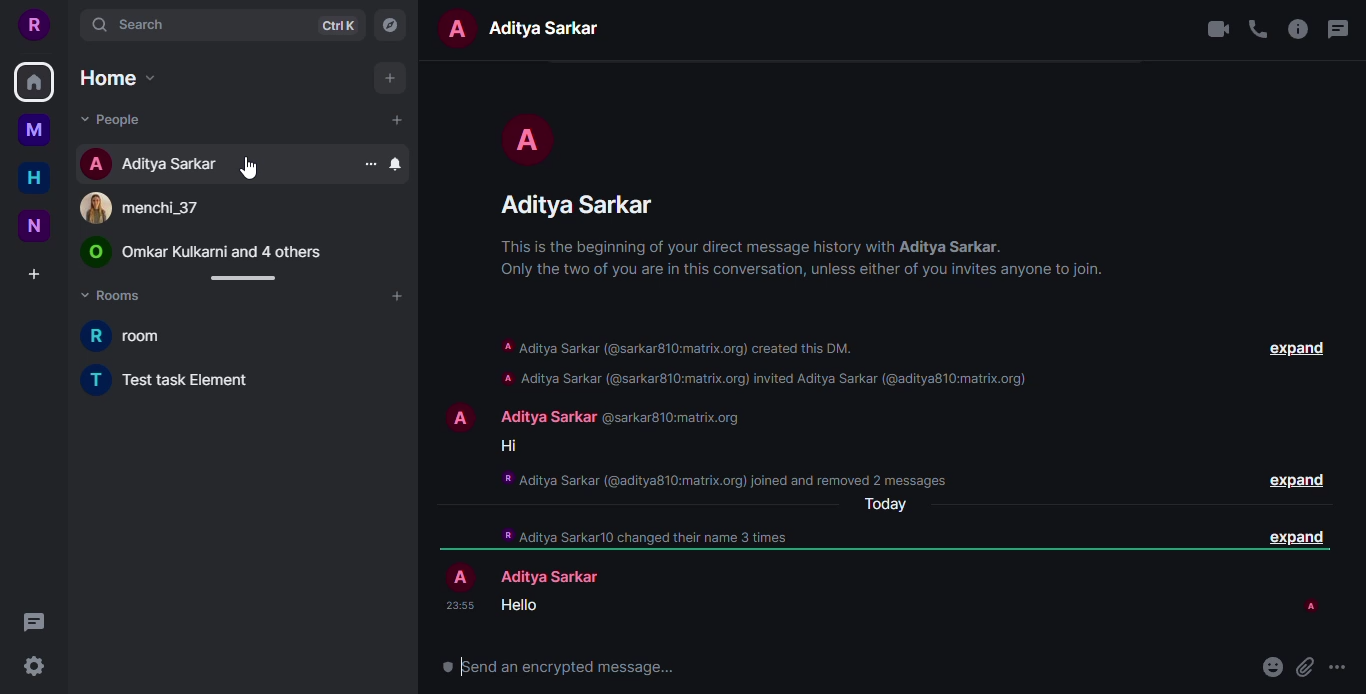 This screenshot has width=1366, height=694. What do you see at coordinates (1298, 29) in the screenshot?
I see `info` at bounding box center [1298, 29].